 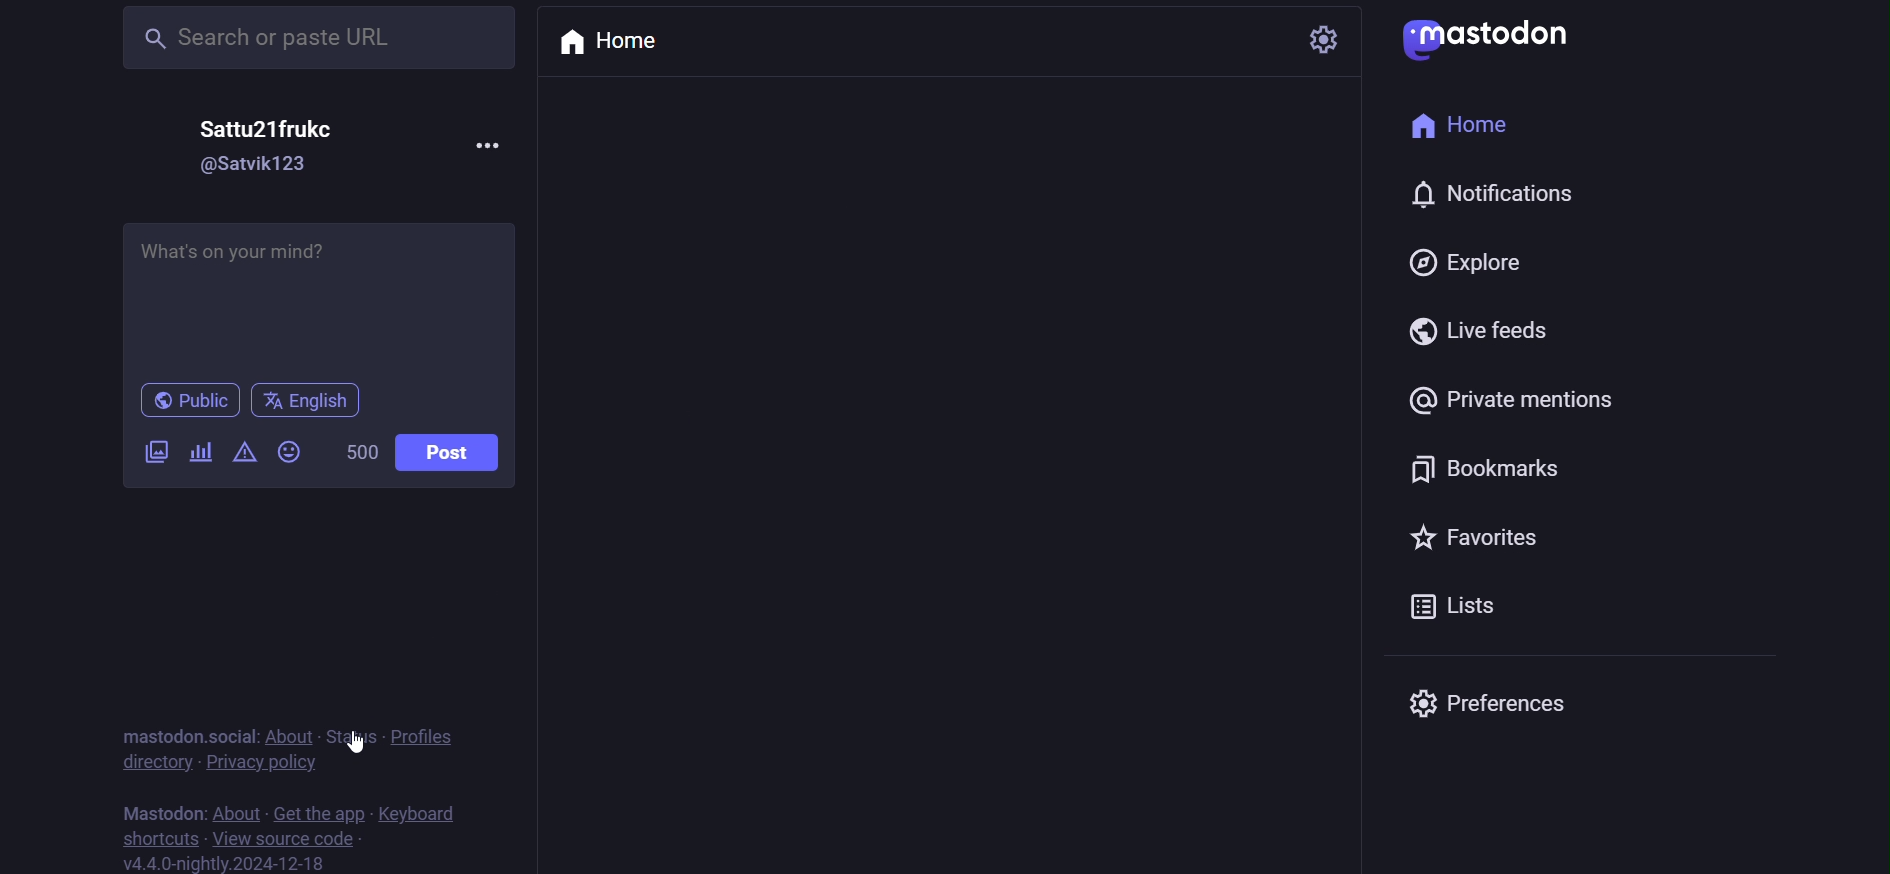 What do you see at coordinates (617, 42) in the screenshot?
I see `home` at bounding box center [617, 42].